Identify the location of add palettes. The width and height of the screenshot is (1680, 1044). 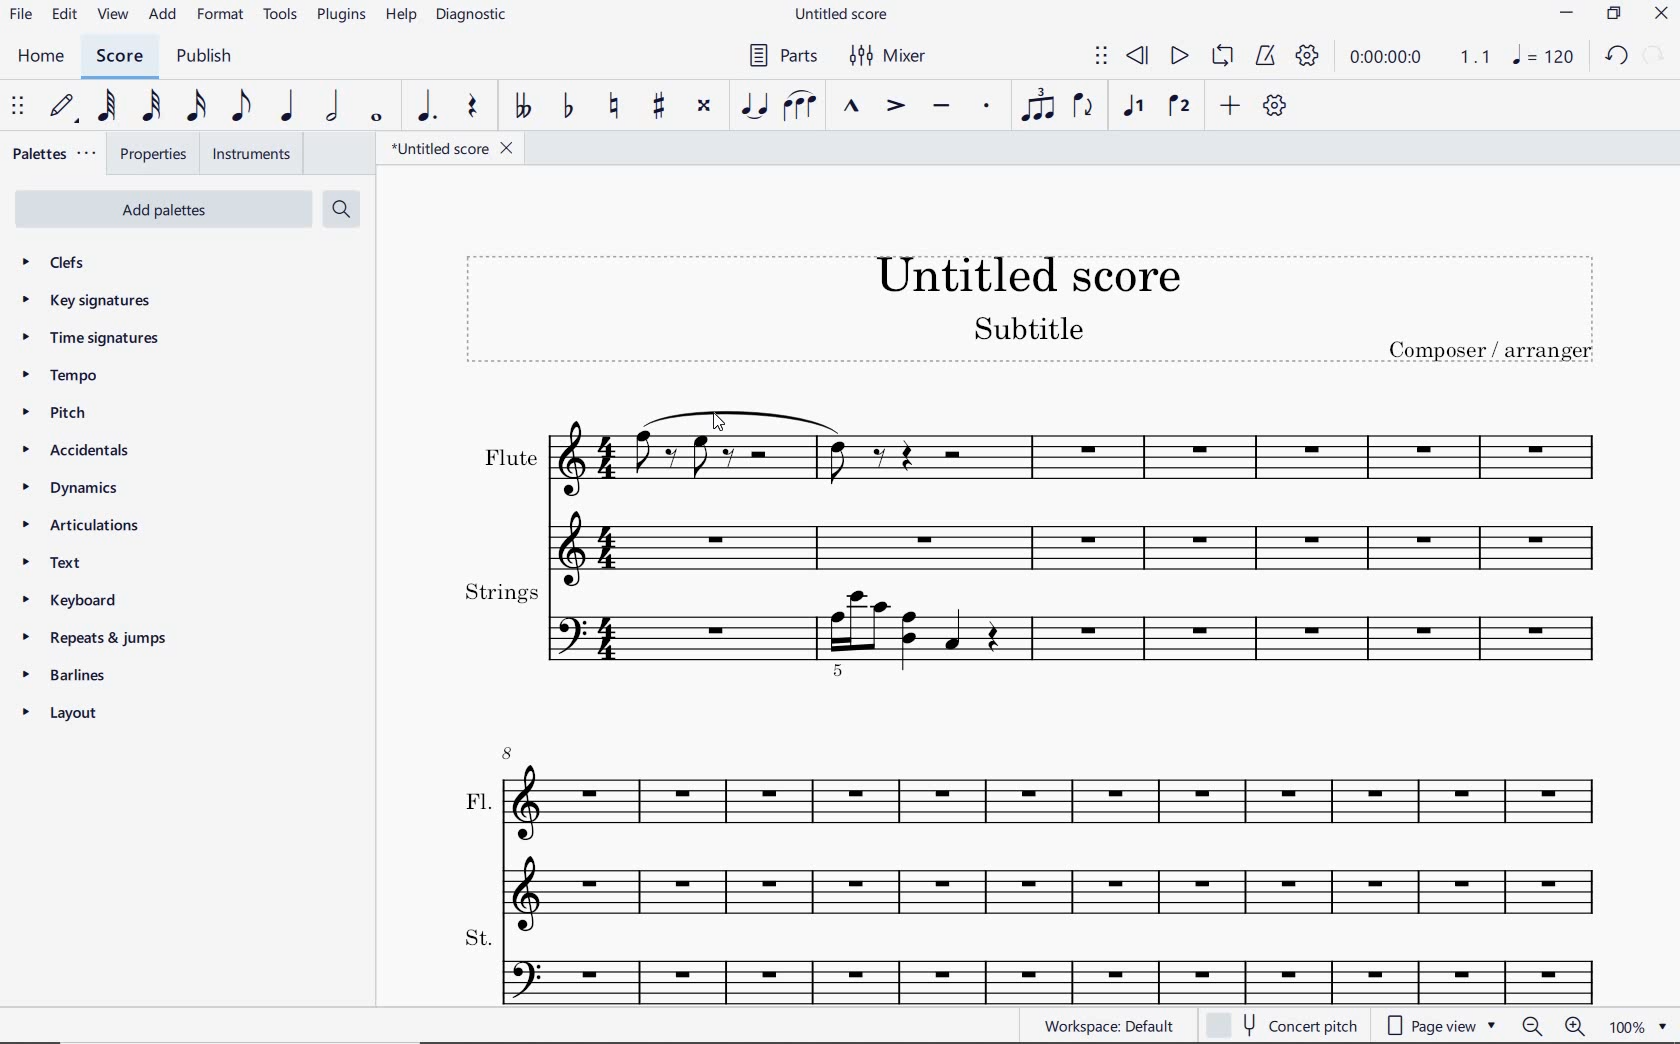
(165, 208).